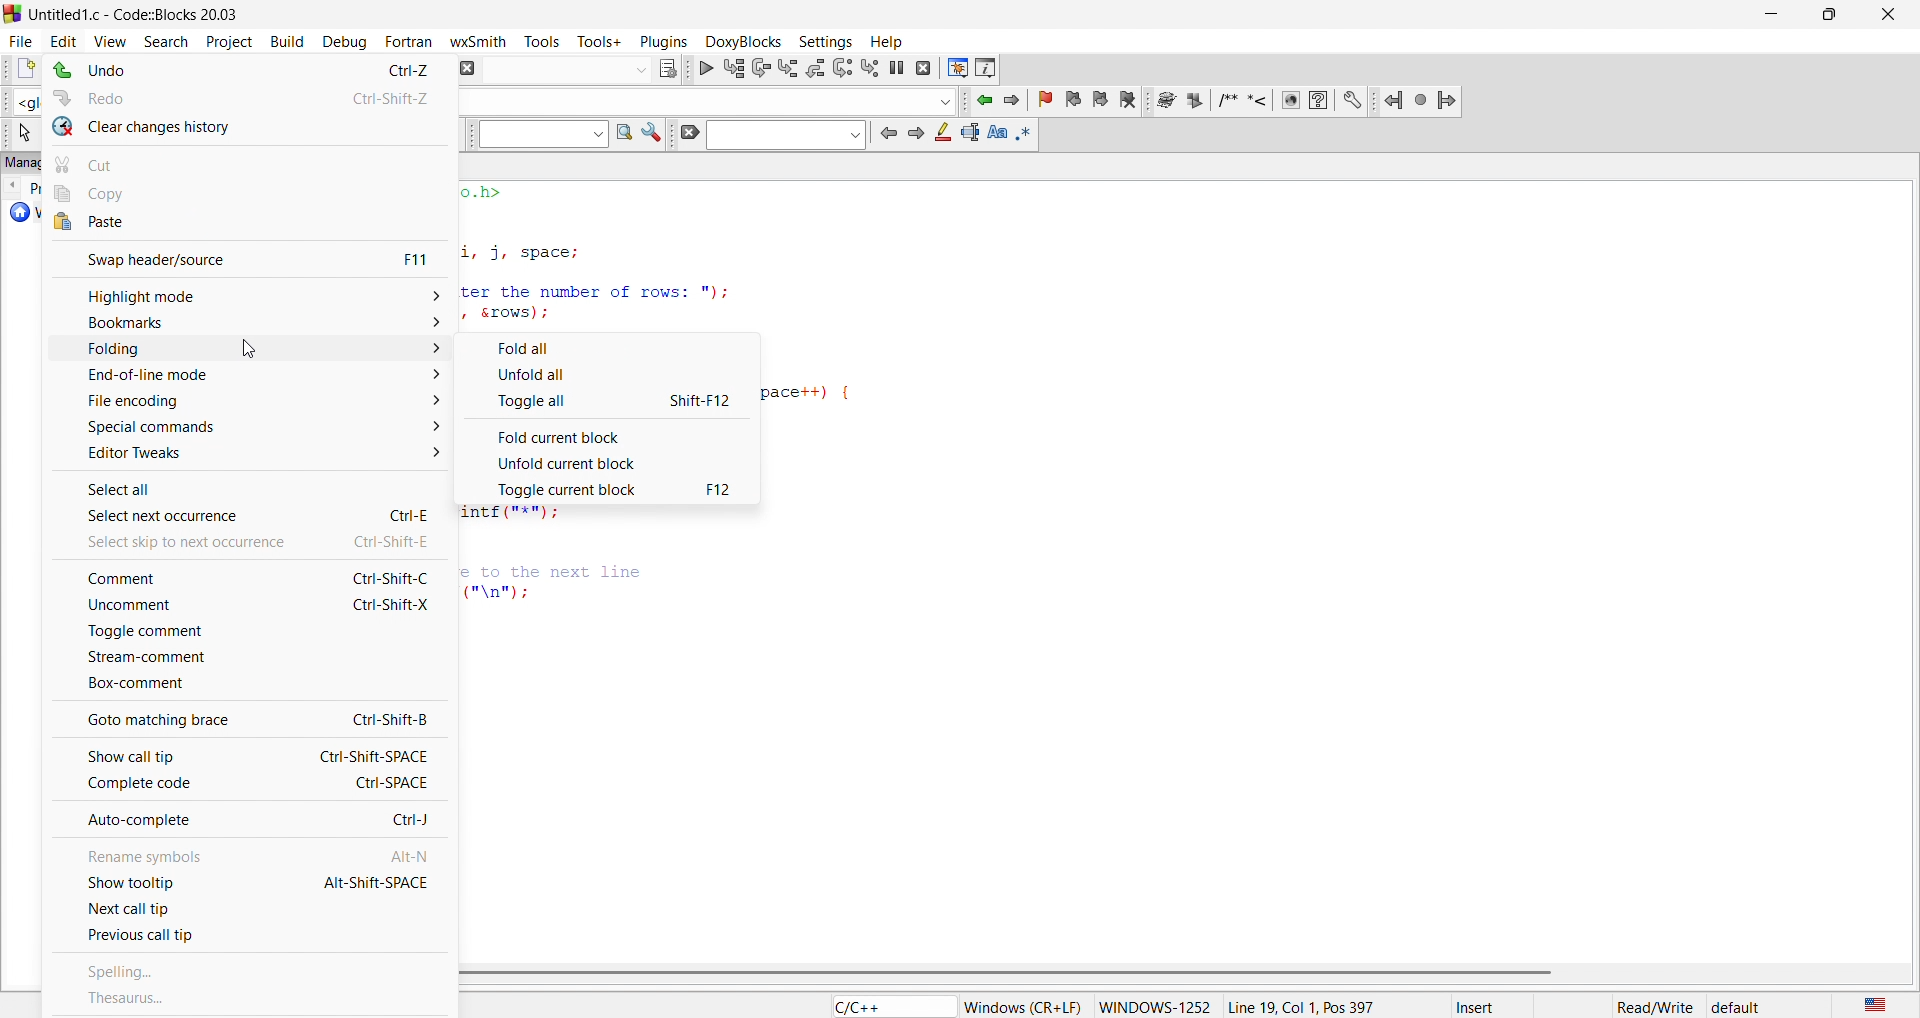 The width and height of the screenshot is (1920, 1018). What do you see at coordinates (884, 41) in the screenshot?
I see `help` at bounding box center [884, 41].